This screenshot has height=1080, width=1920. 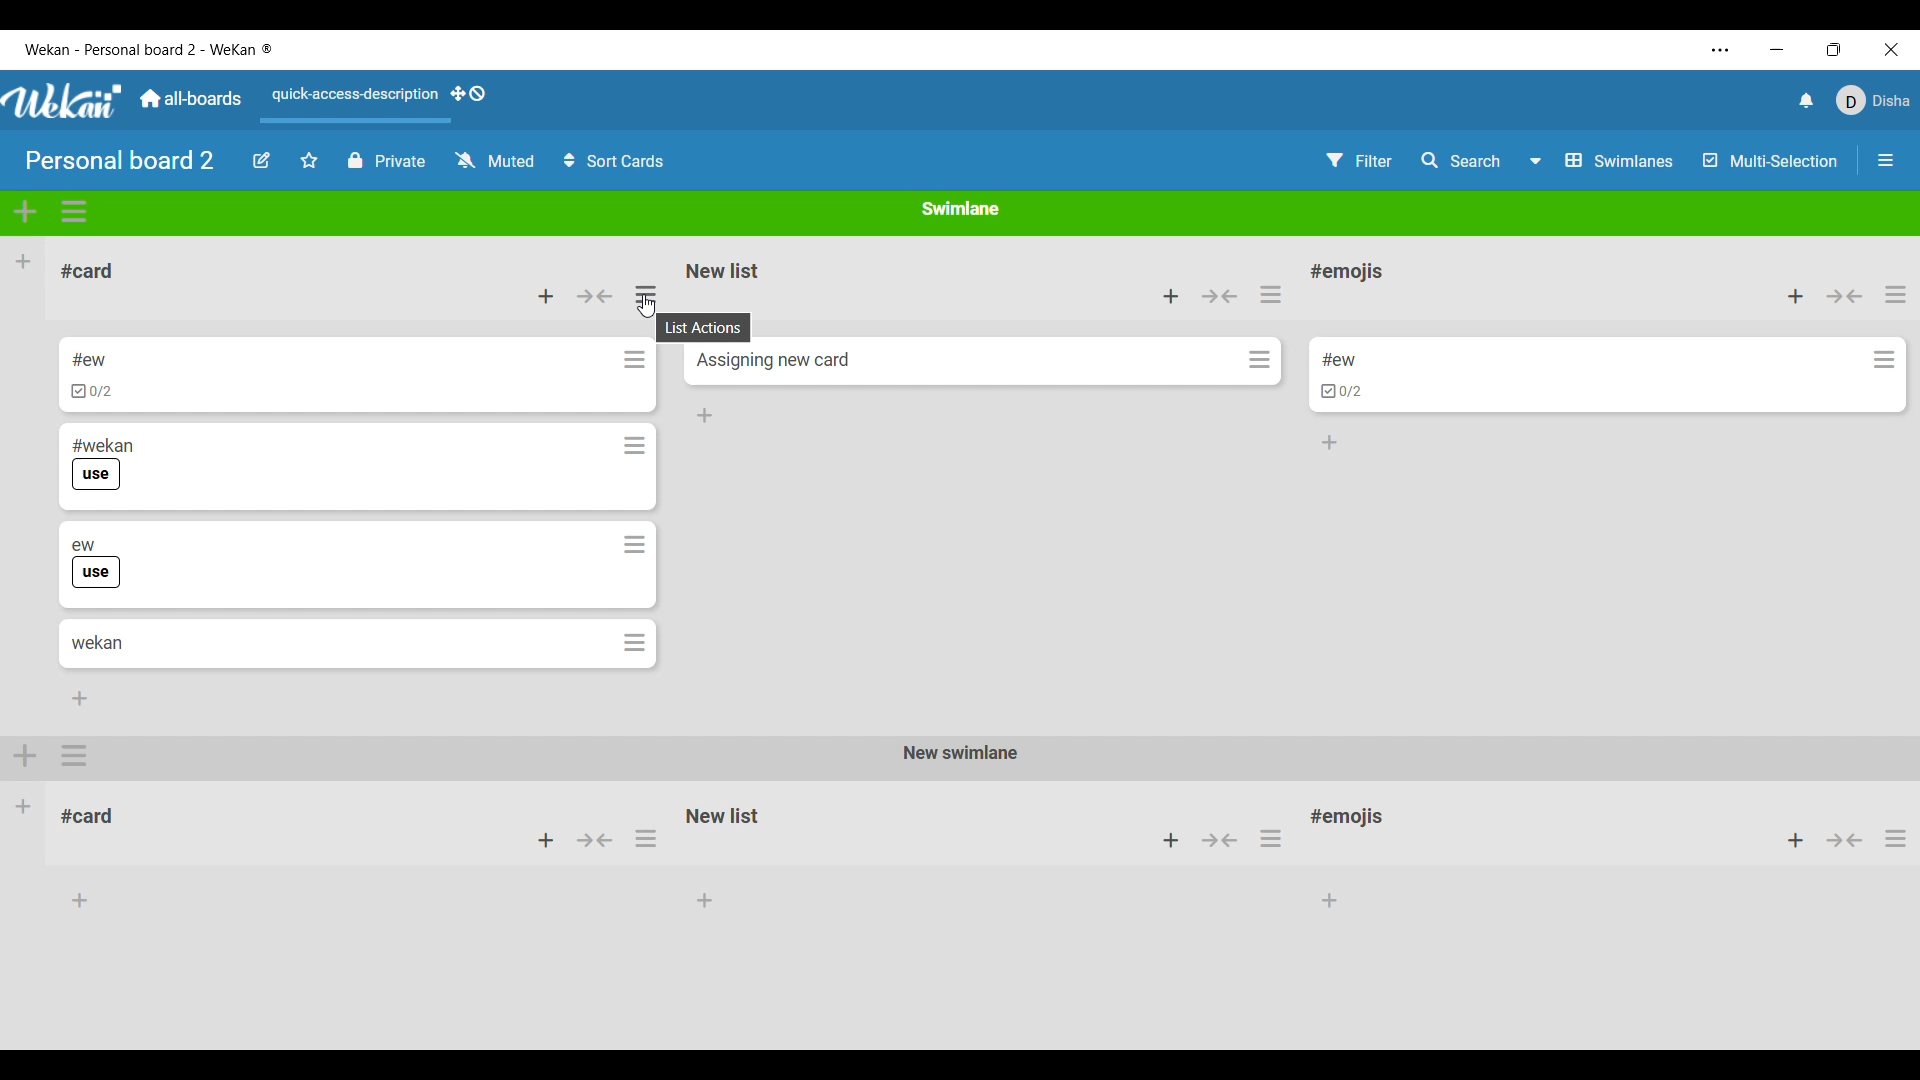 What do you see at coordinates (92, 391) in the screenshot?
I see `Indicates checklist in card` at bounding box center [92, 391].